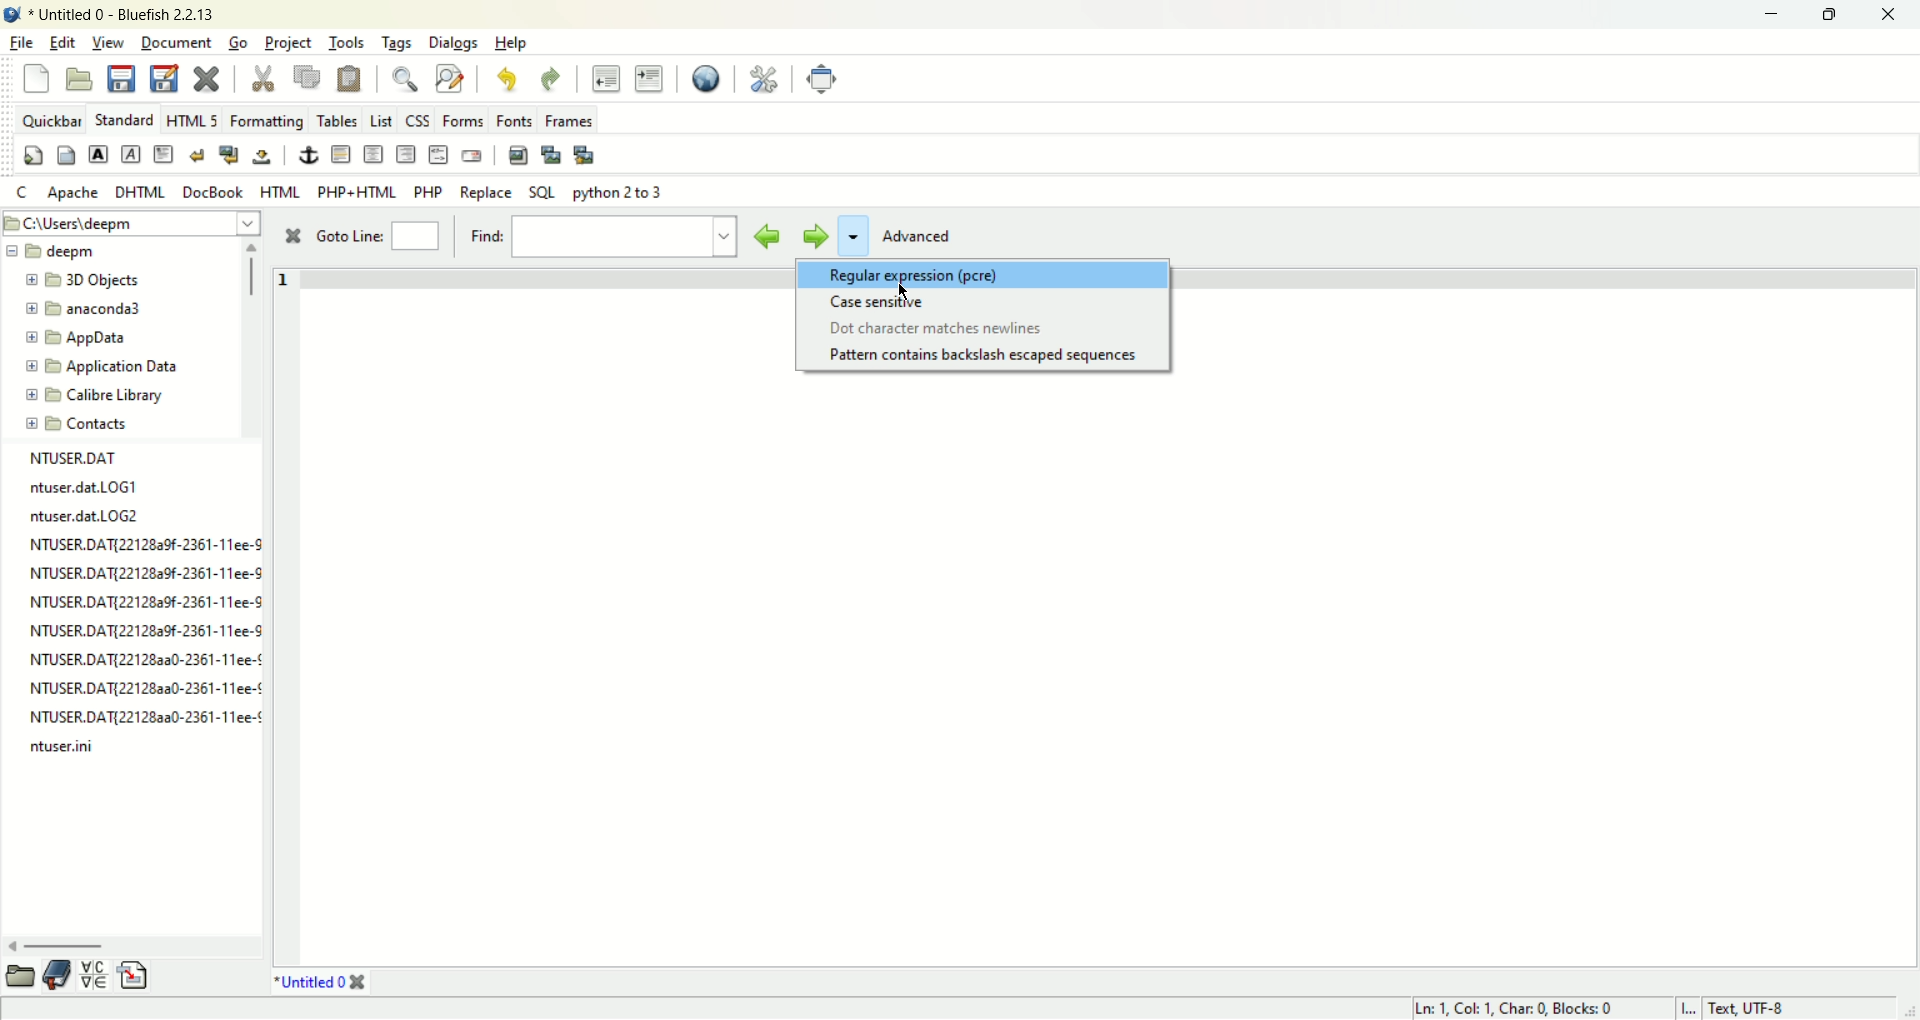 The image size is (1920, 1020). Describe the element at coordinates (935, 328) in the screenshot. I see `dot character matches newlines` at that location.